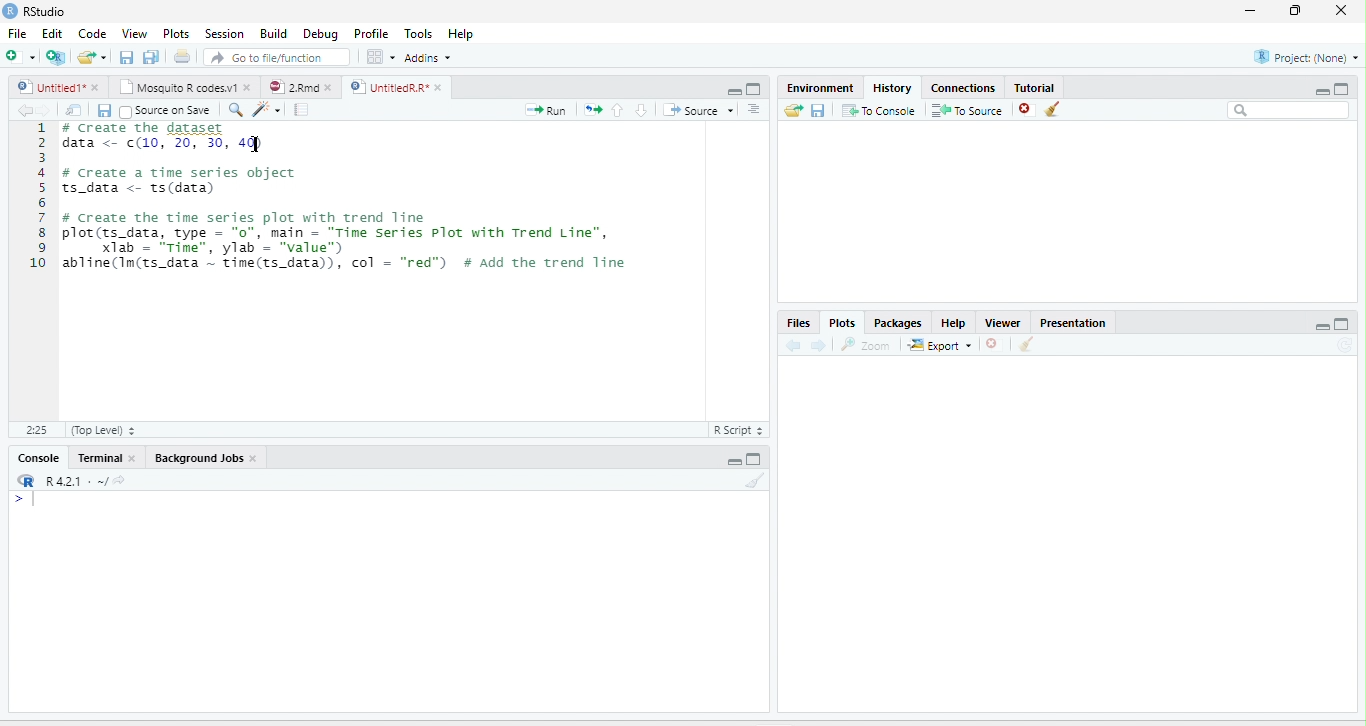  Describe the element at coordinates (1026, 109) in the screenshot. I see `Remove the selected history entries` at that location.